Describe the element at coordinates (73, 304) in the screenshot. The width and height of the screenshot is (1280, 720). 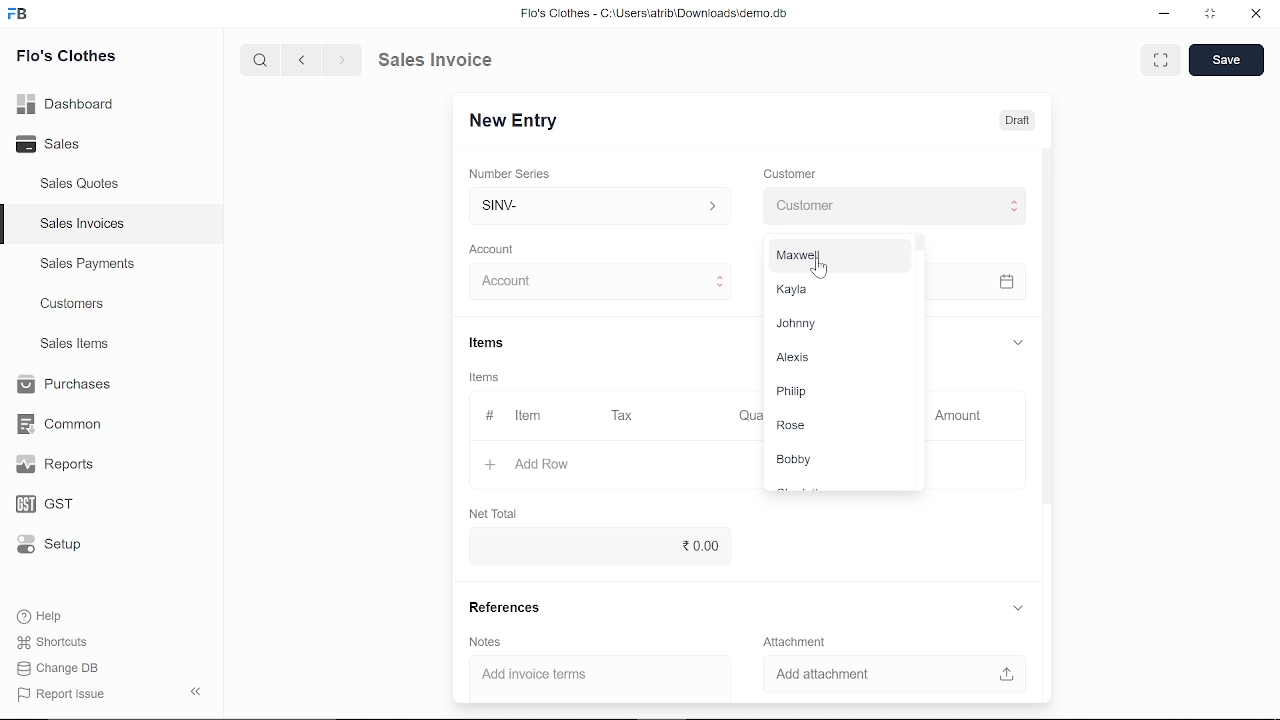
I see `Customers.` at that location.